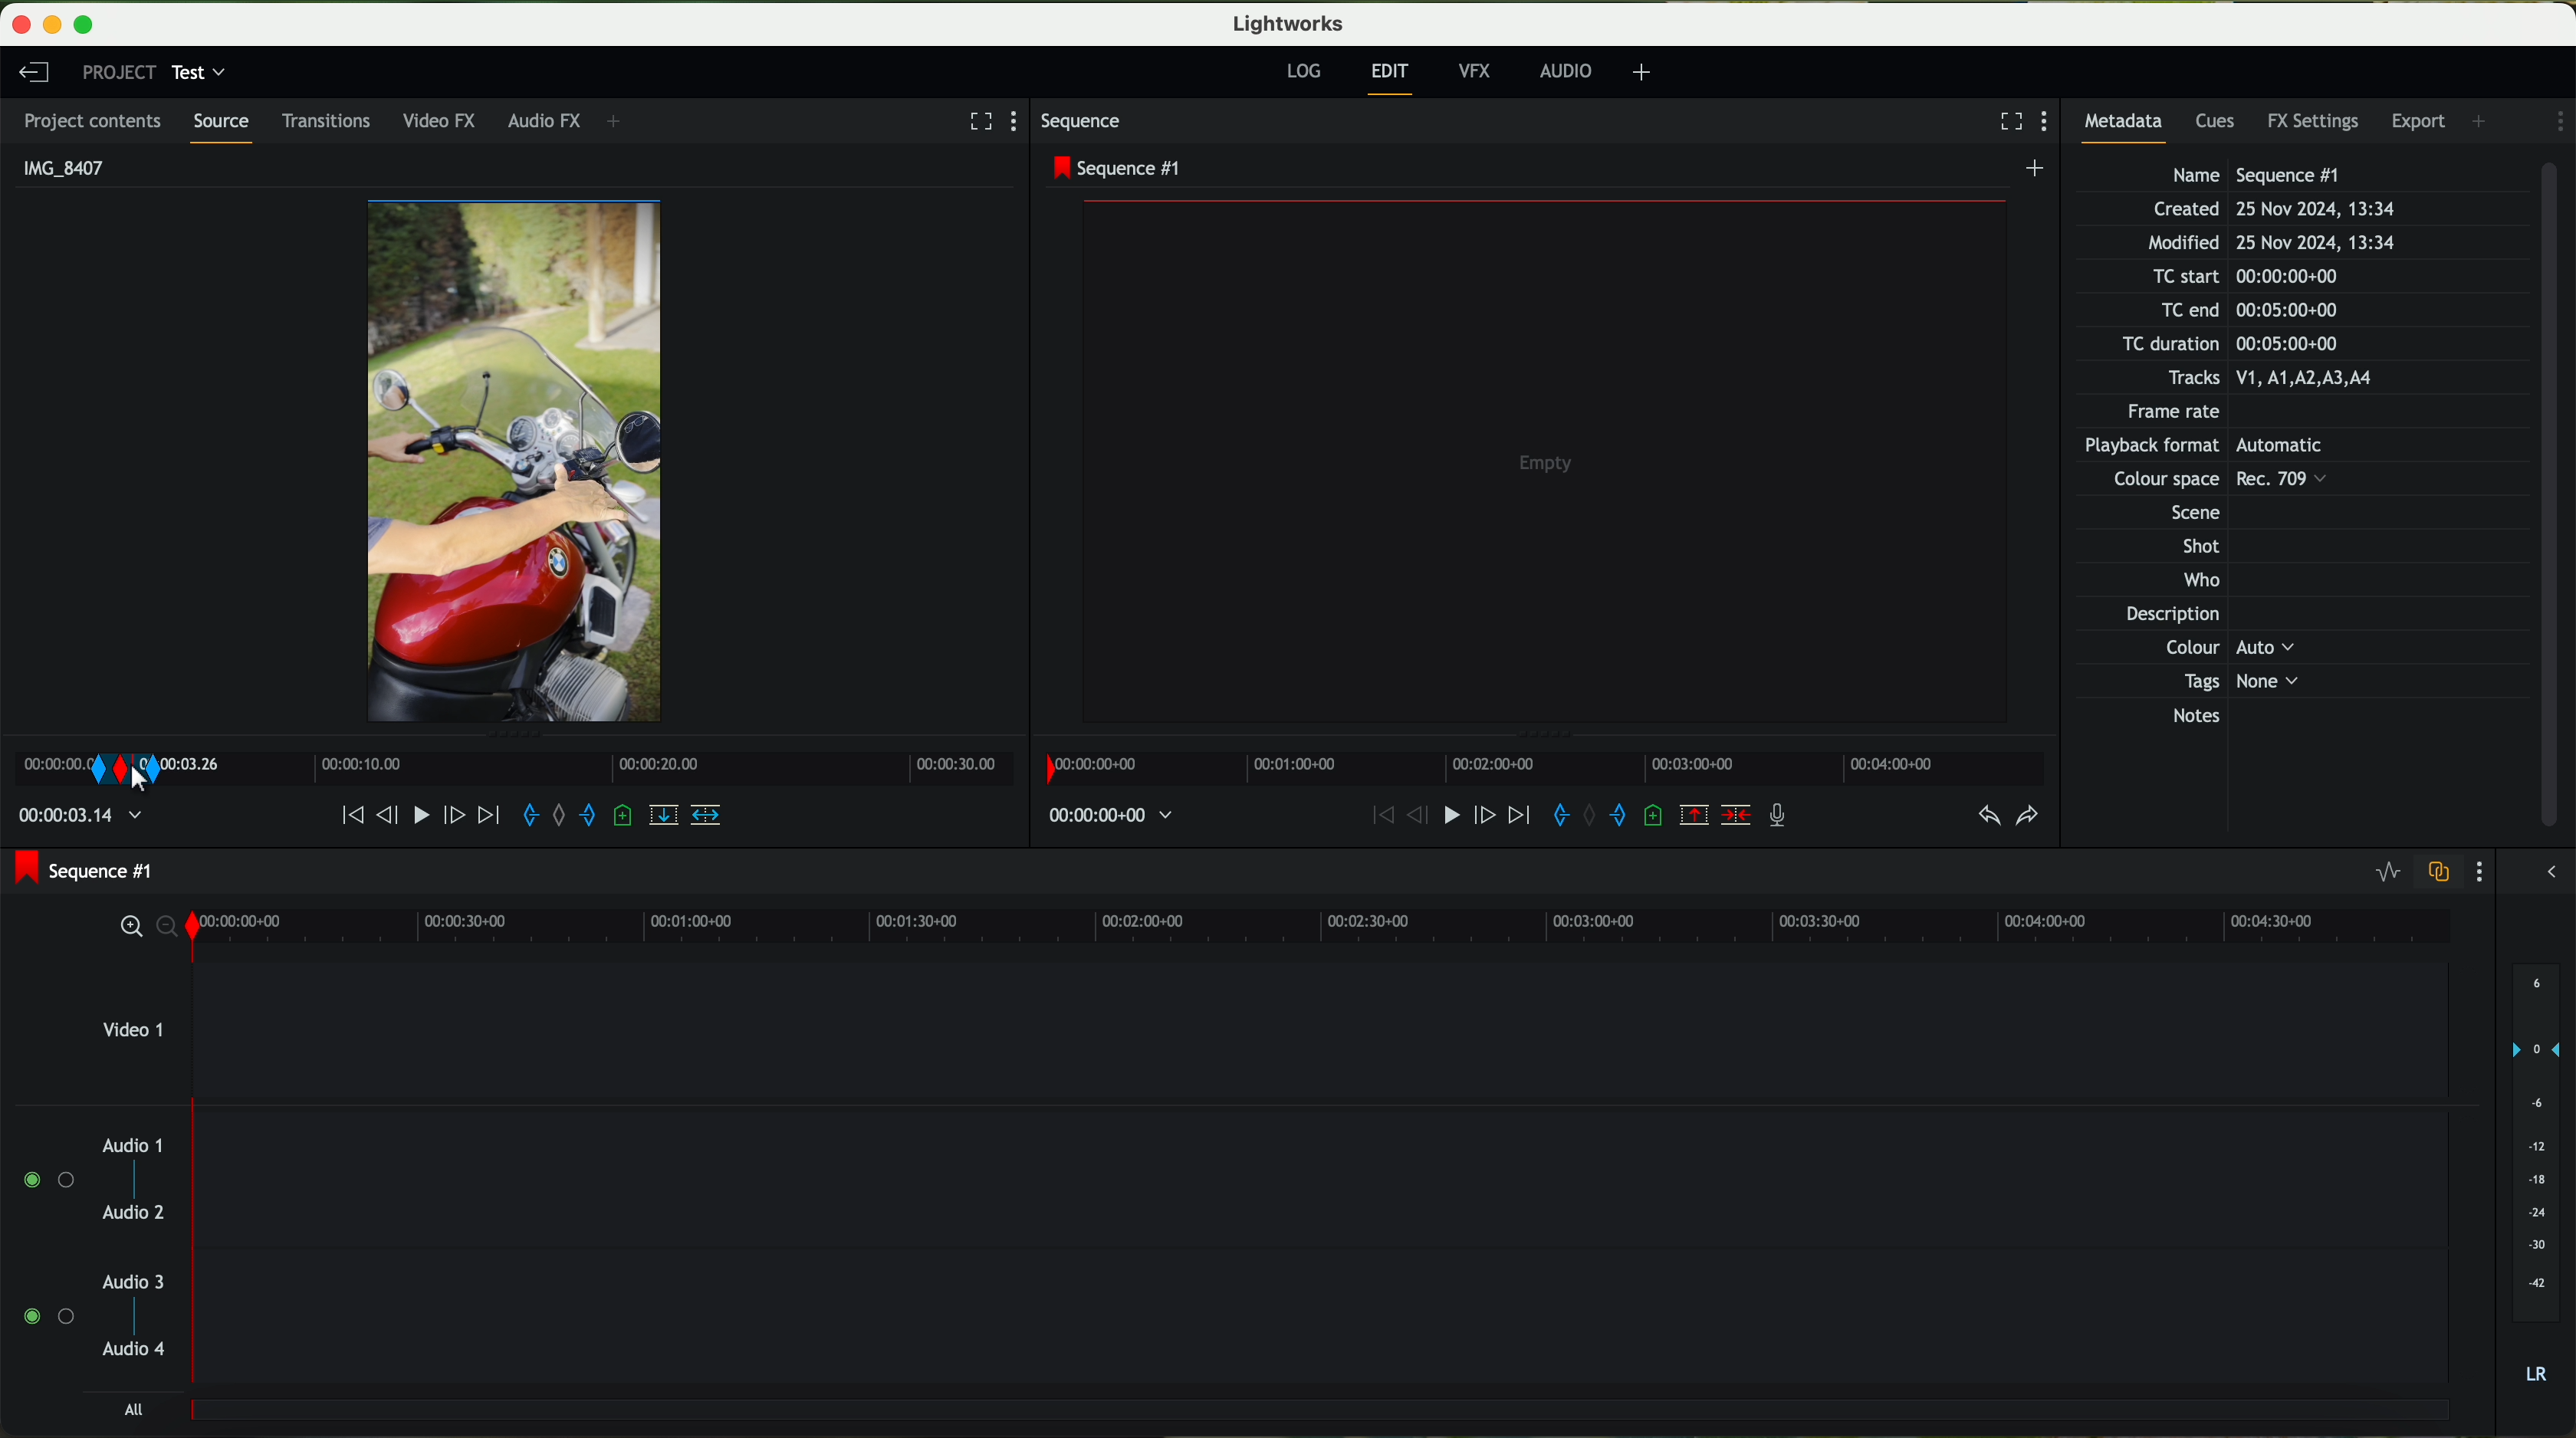  Describe the element at coordinates (1642, 75) in the screenshot. I see `+` at that location.